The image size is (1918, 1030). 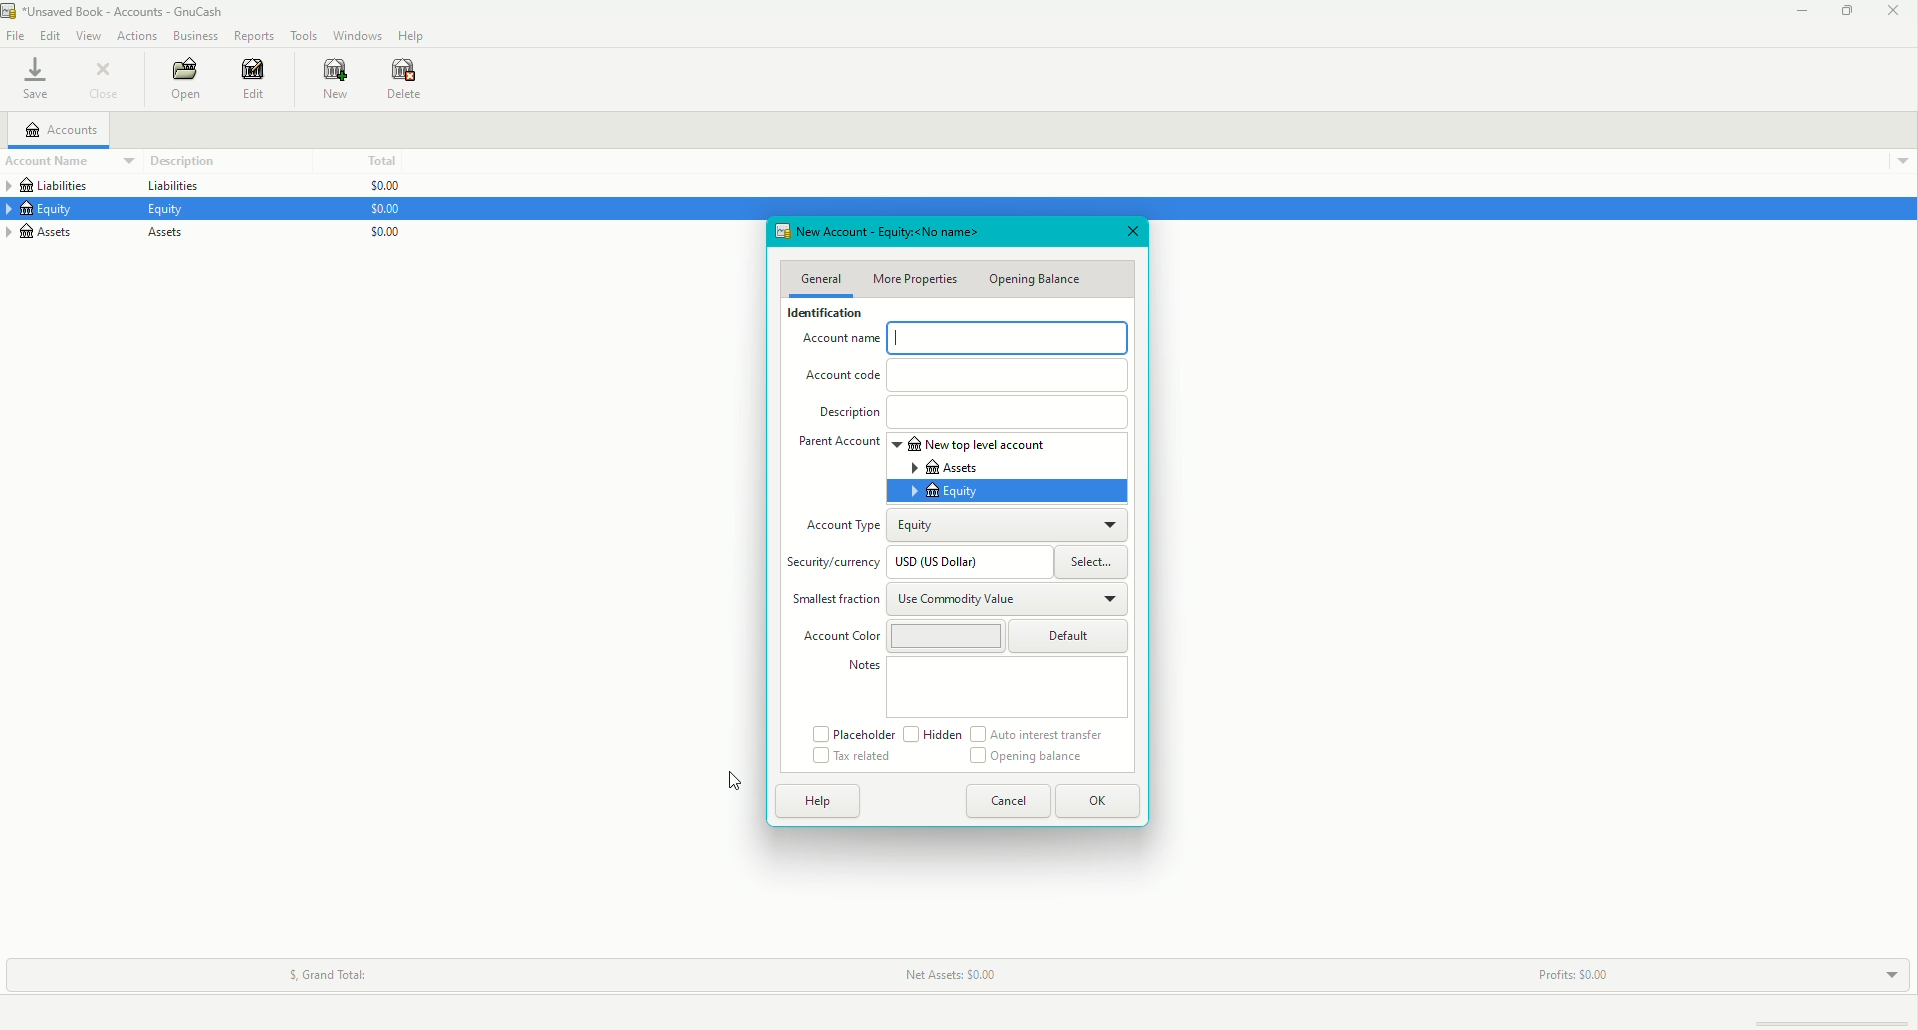 What do you see at coordinates (1072, 636) in the screenshot?
I see `Default` at bounding box center [1072, 636].